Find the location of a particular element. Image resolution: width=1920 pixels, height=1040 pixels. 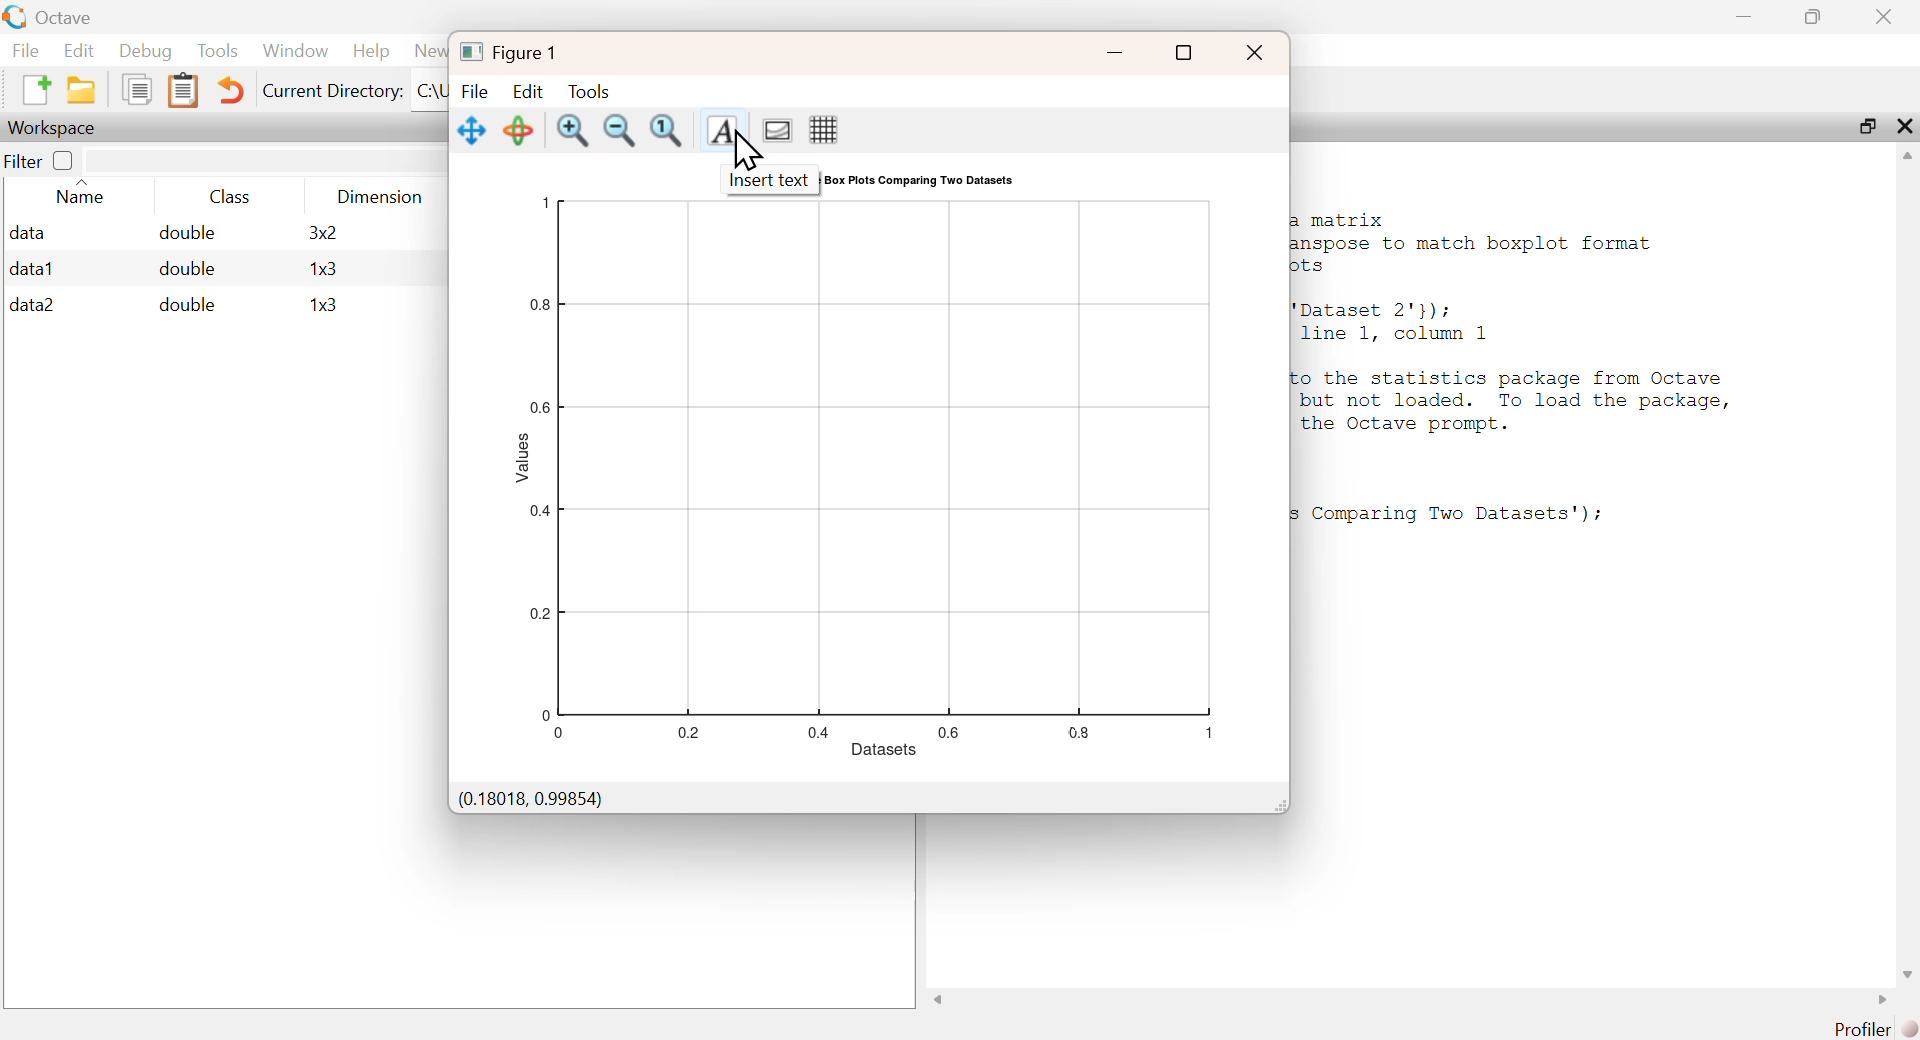

File is located at coordinates (27, 50).